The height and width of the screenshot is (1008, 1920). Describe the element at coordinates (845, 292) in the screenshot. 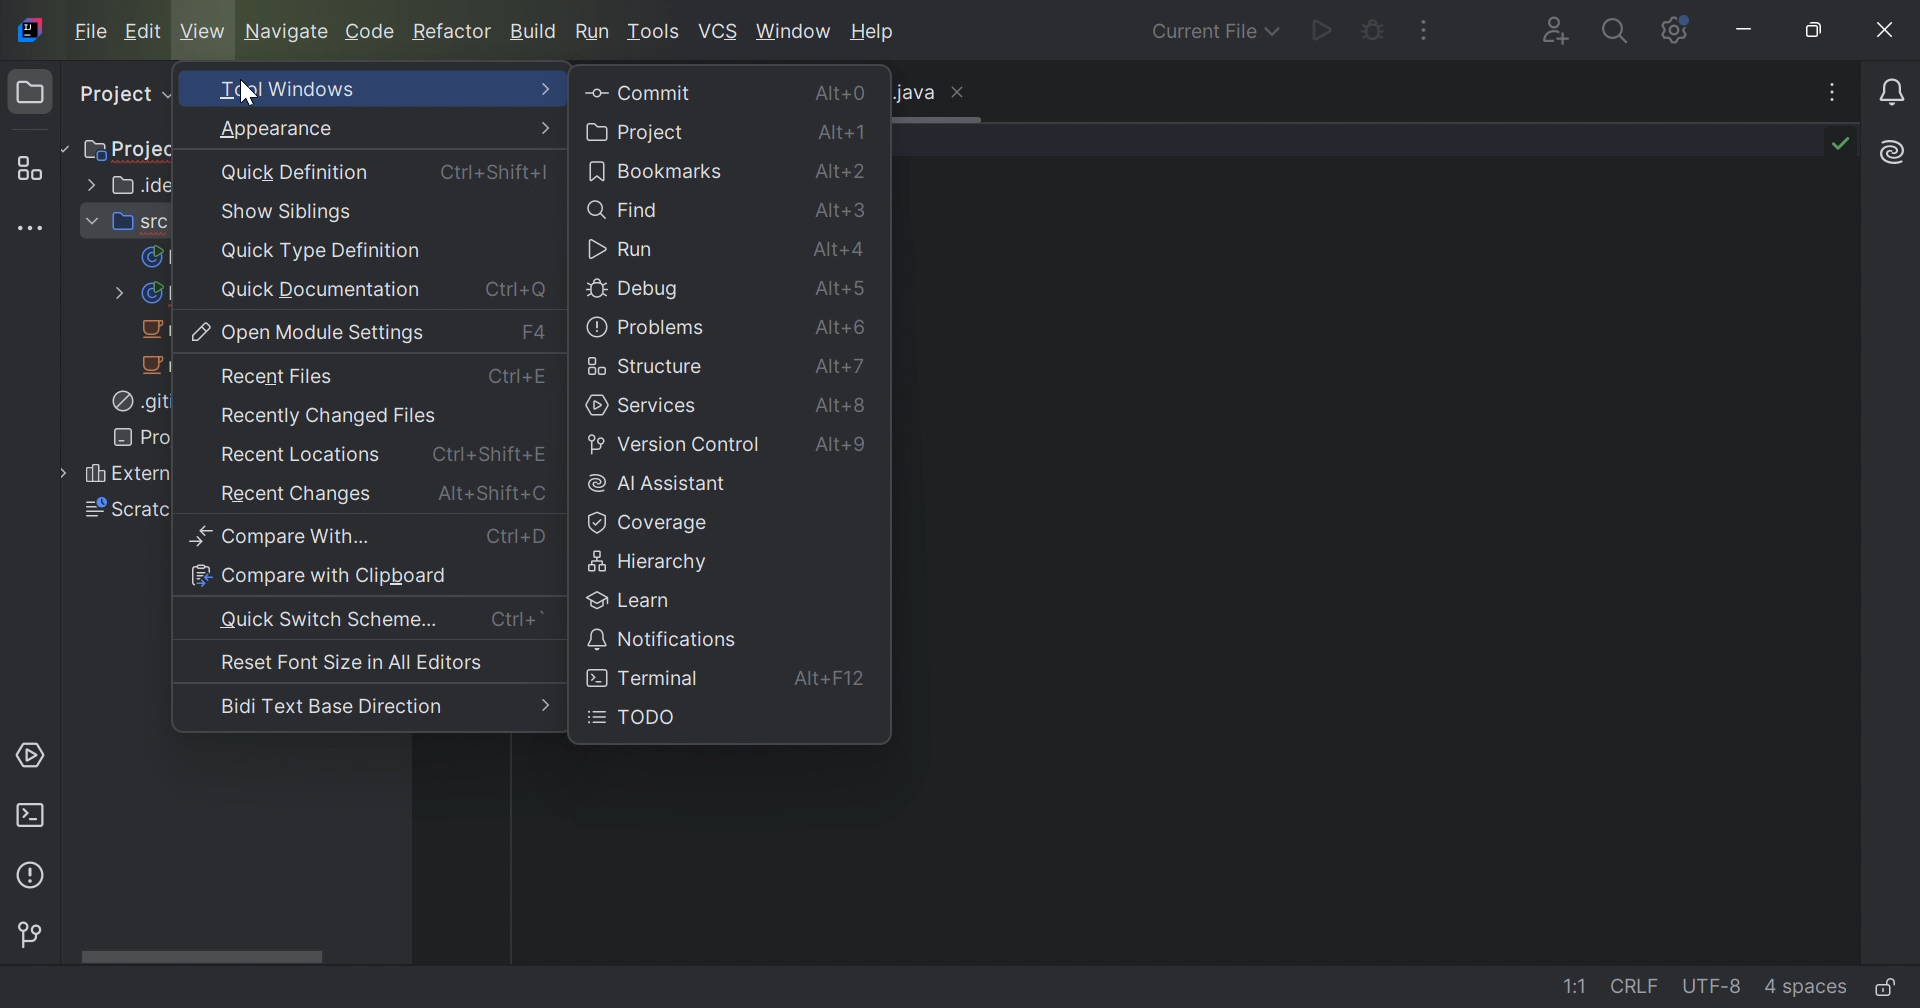

I see `Alt+5` at that location.